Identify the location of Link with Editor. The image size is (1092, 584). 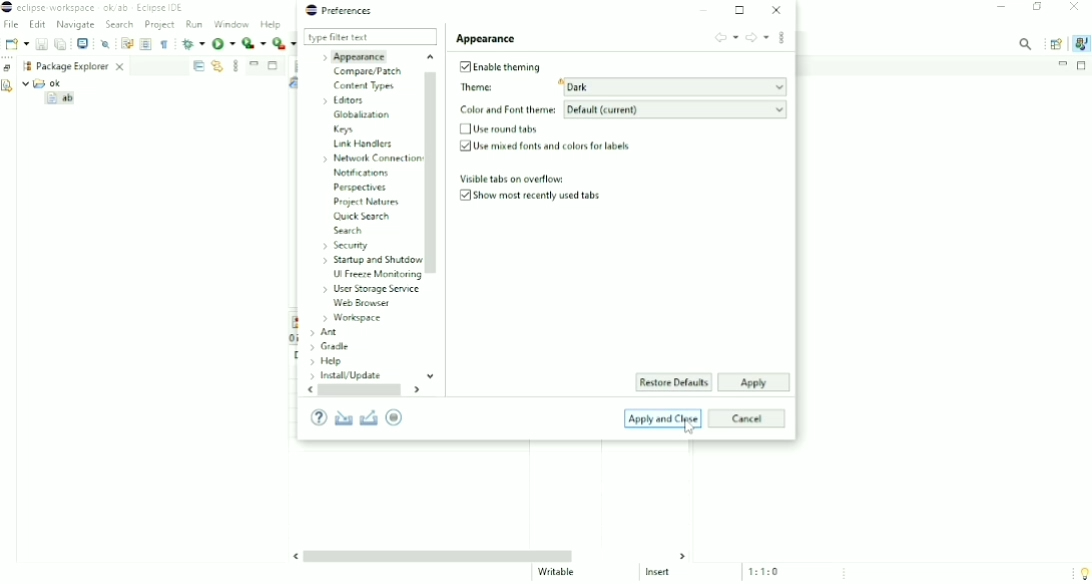
(217, 66).